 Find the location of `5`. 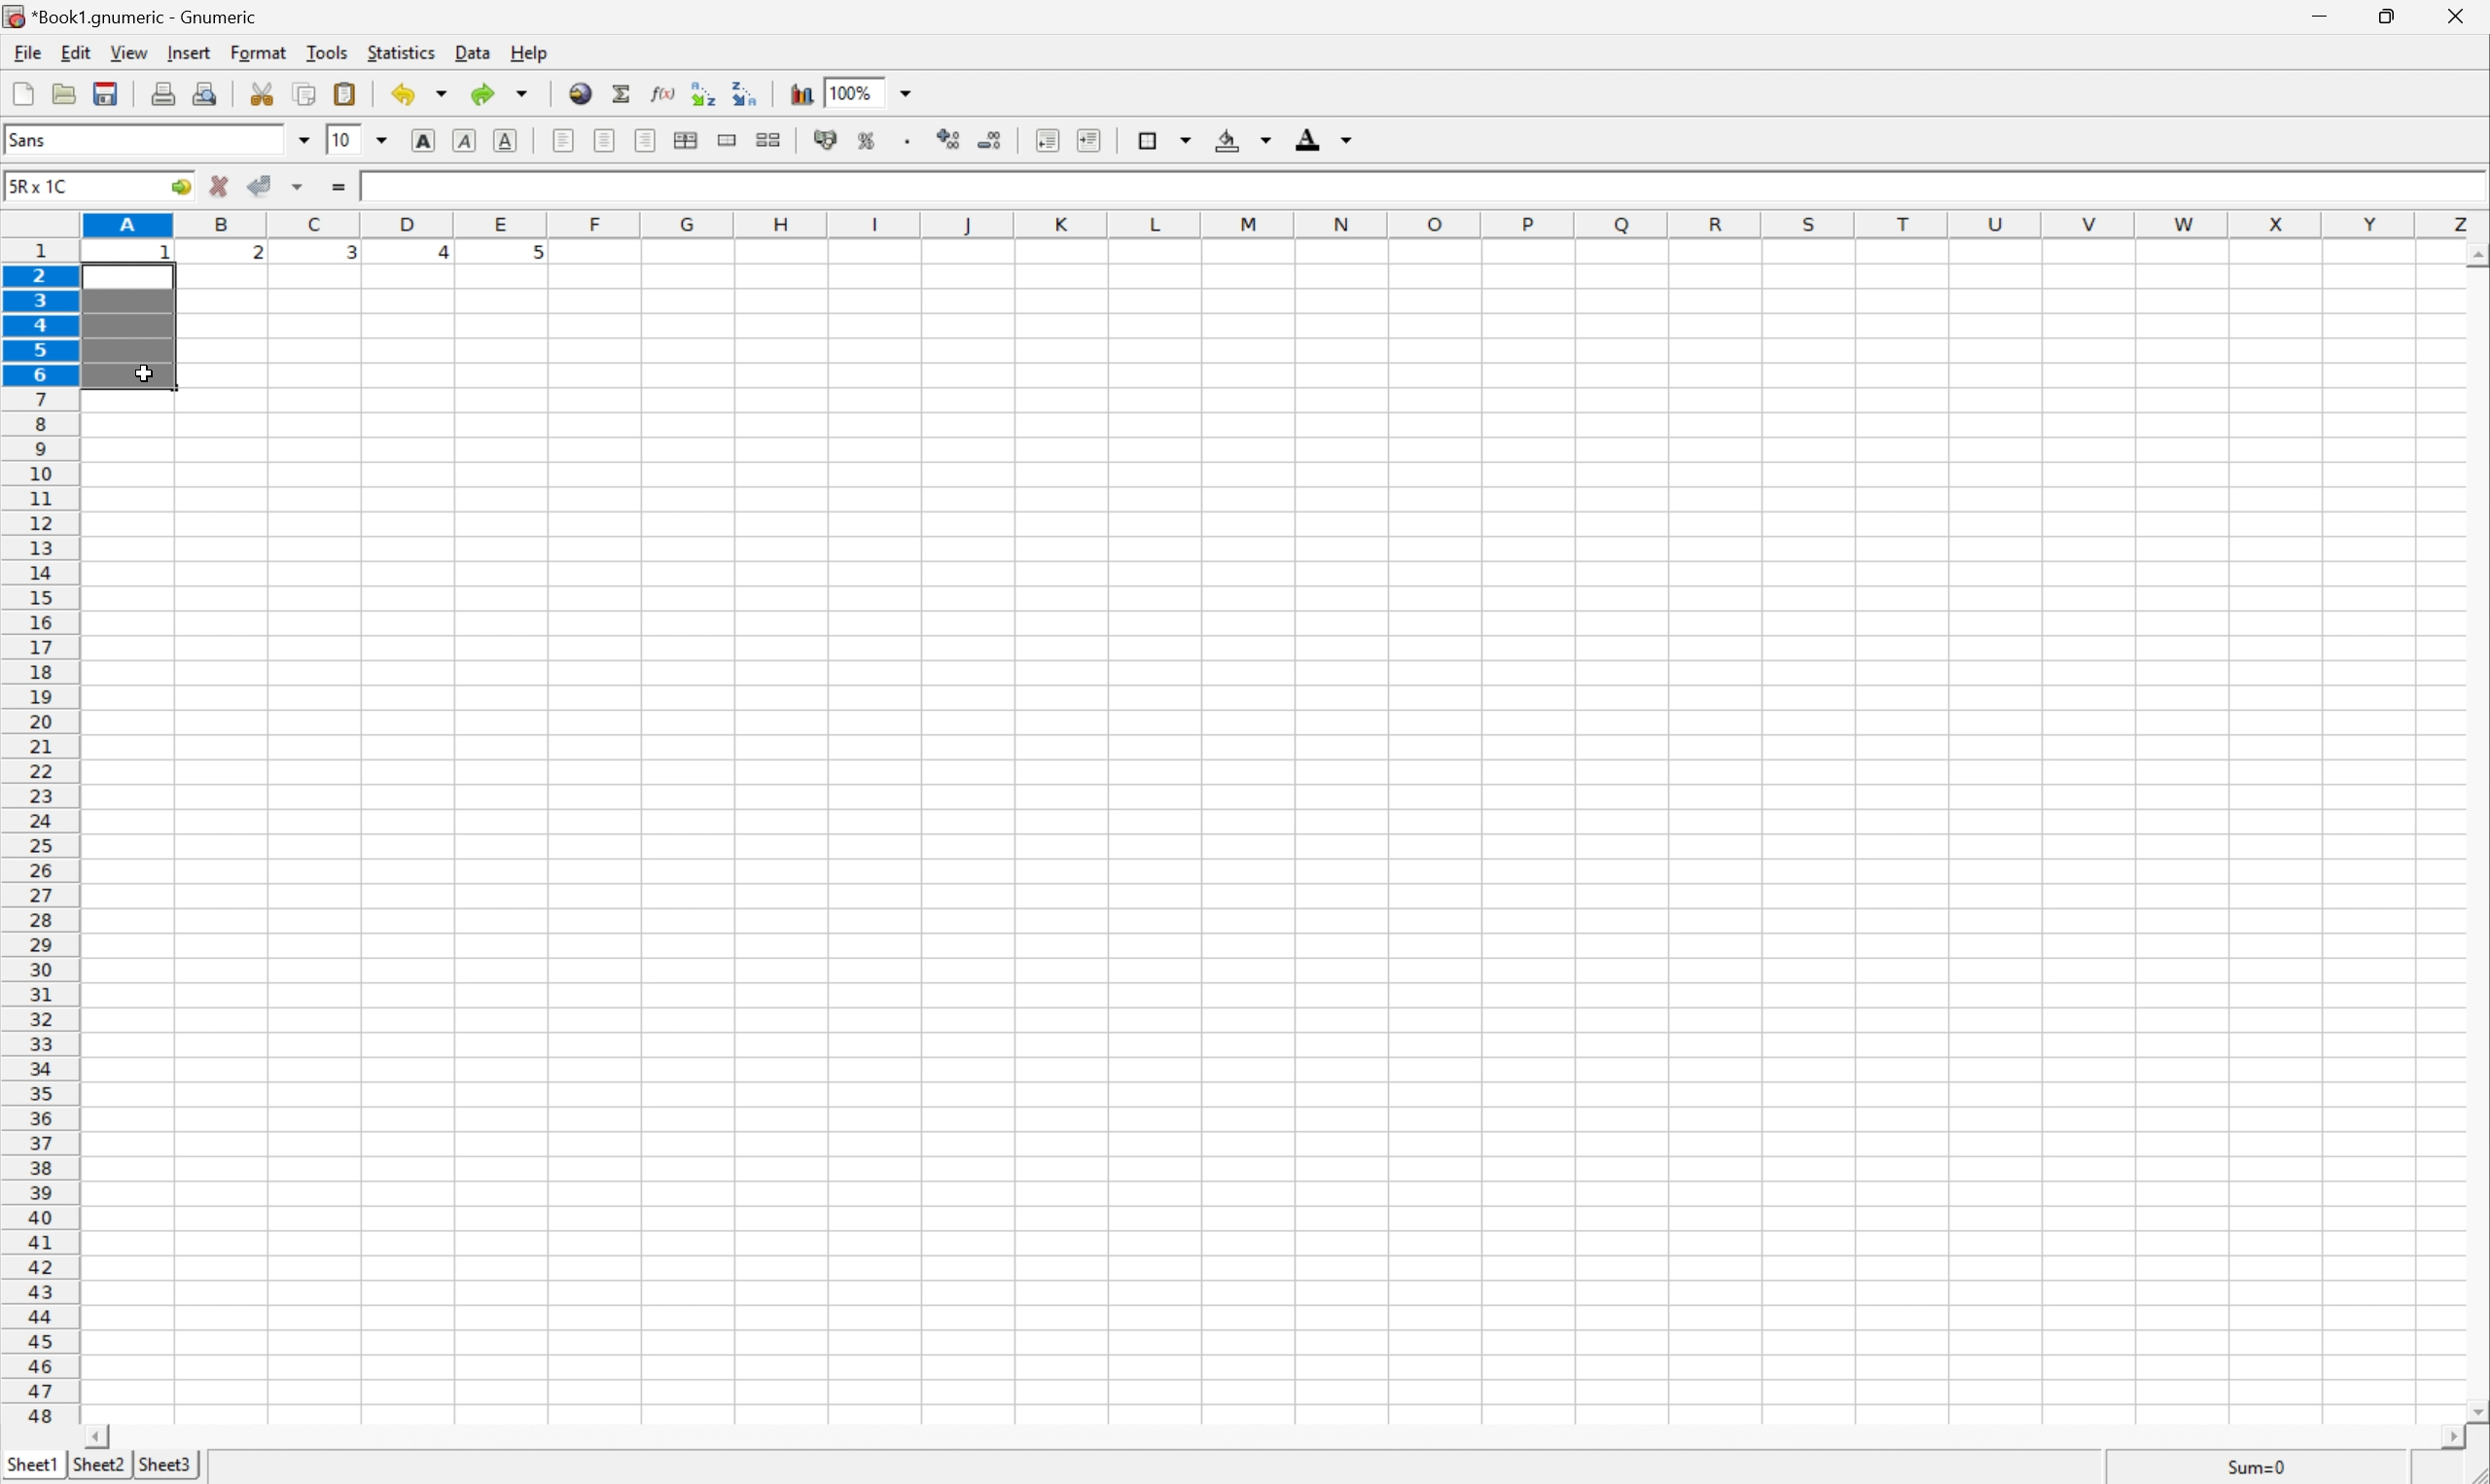

5 is located at coordinates (534, 257).